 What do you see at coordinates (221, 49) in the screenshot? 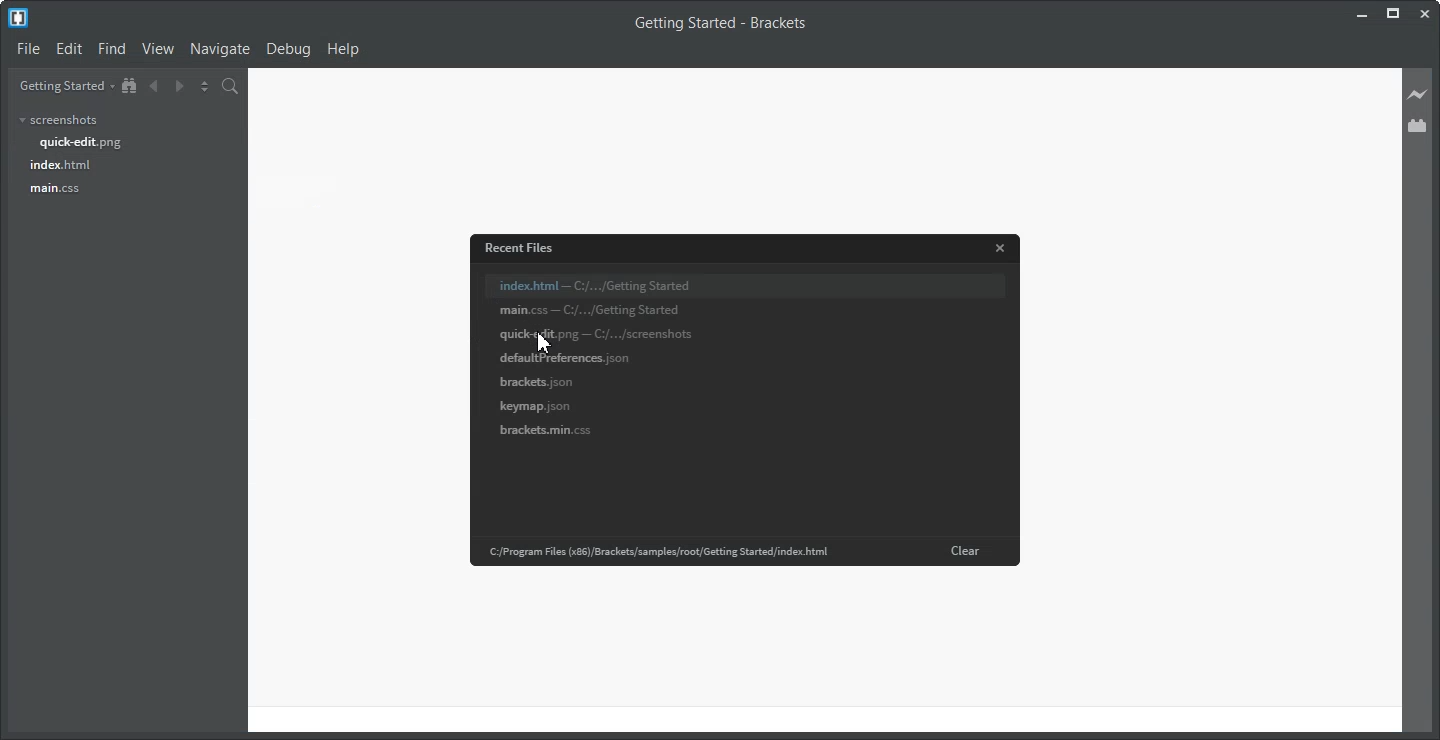
I see `Navigate` at bounding box center [221, 49].